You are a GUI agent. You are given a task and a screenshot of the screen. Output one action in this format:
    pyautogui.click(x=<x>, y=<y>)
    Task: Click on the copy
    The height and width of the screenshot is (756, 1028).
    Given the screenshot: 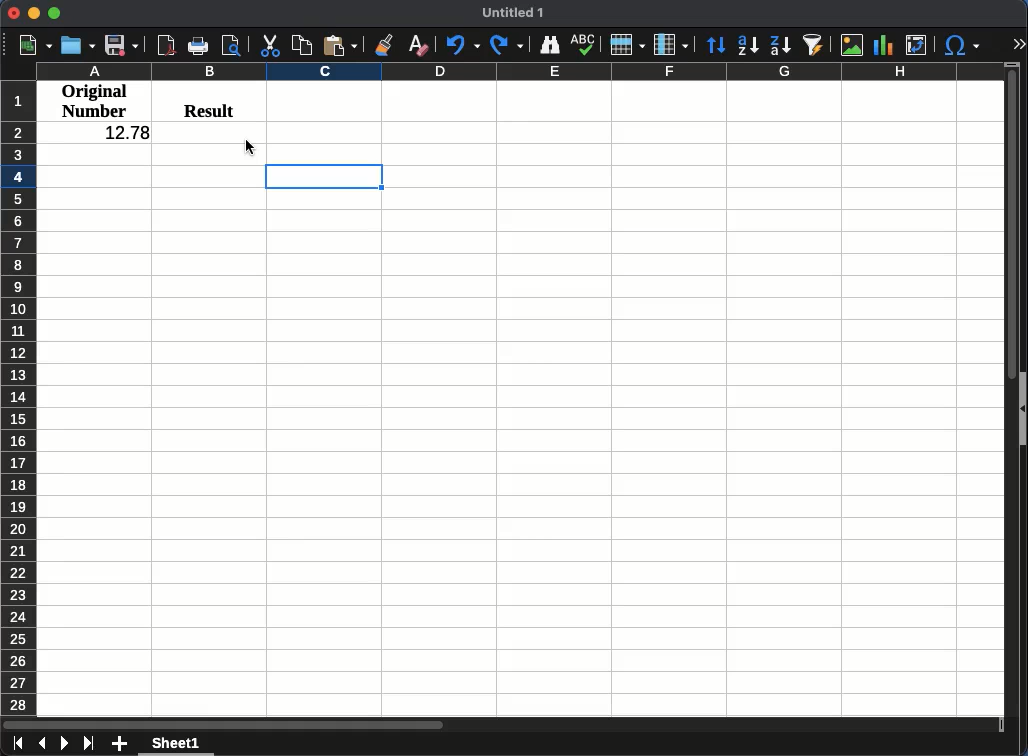 What is the action you would take?
    pyautogui.click(x=301, y=45)
    